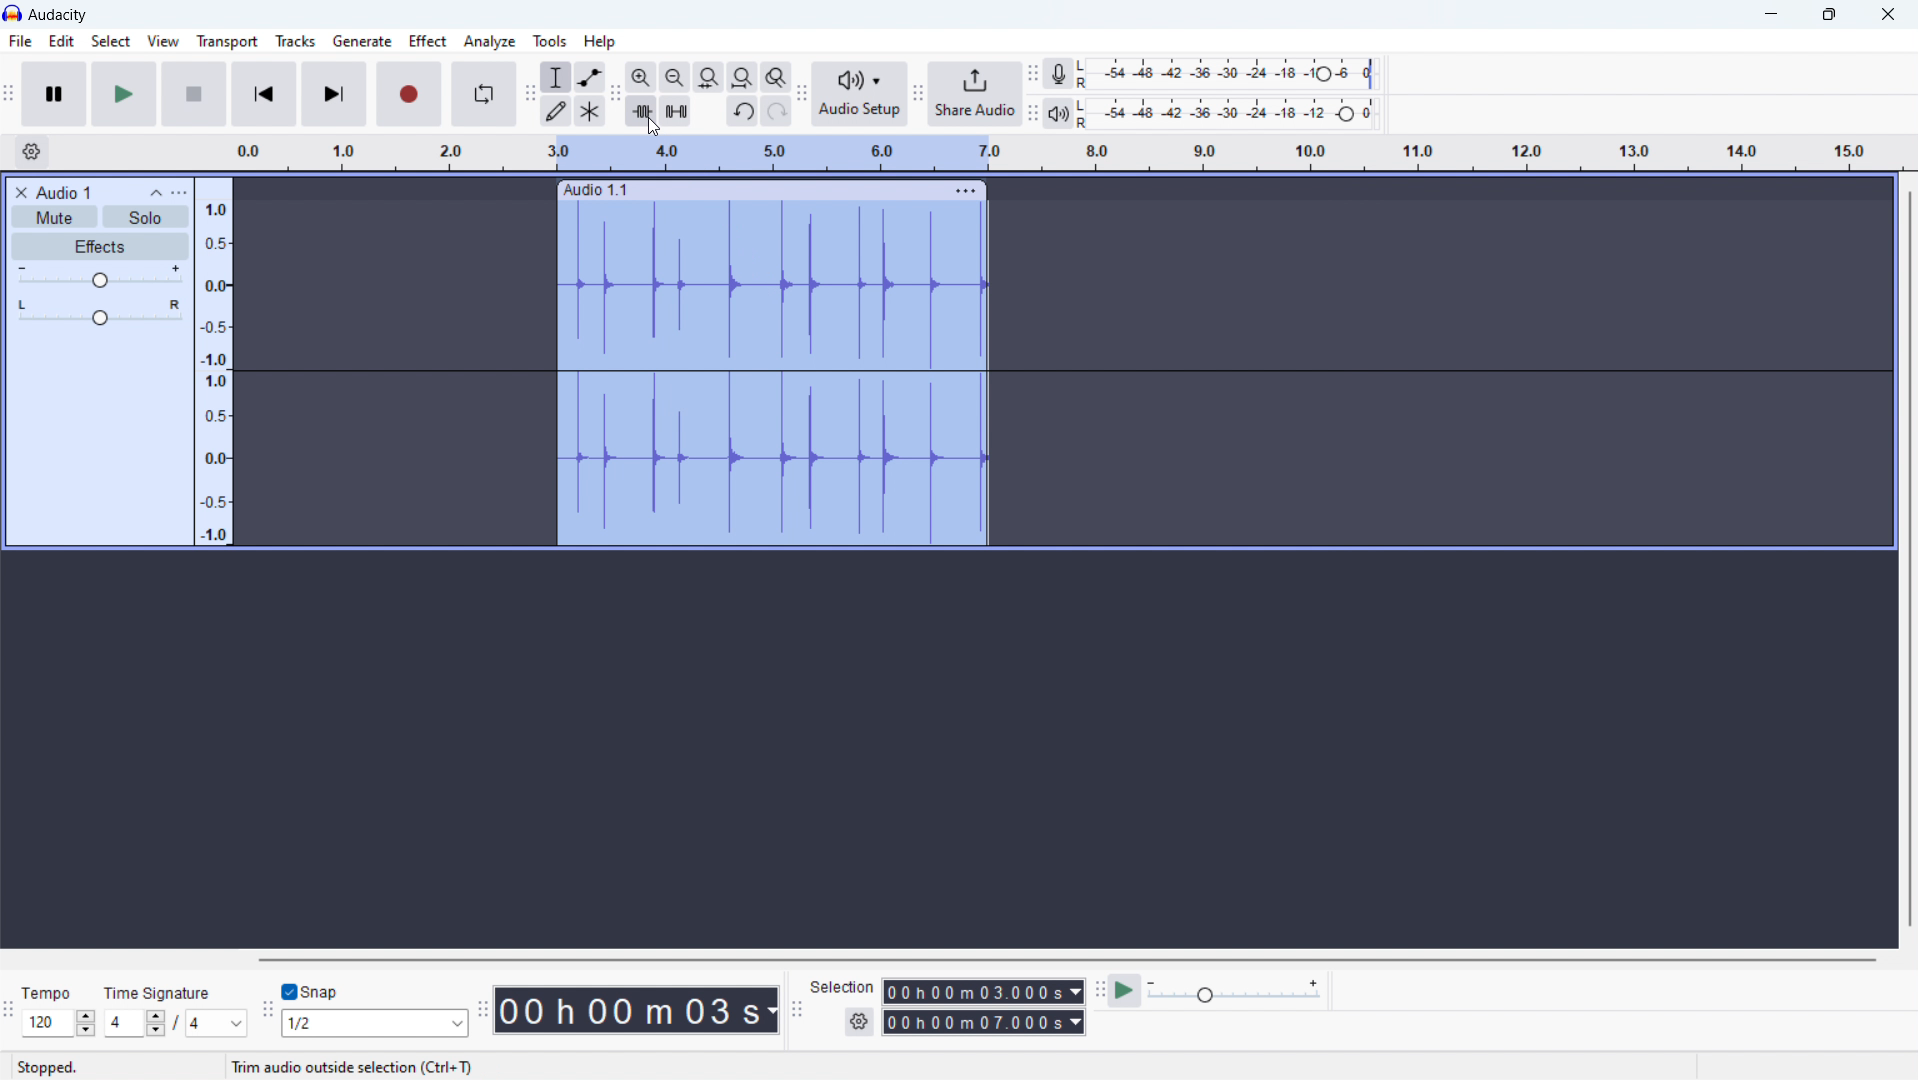  Describe the element at coordinates (1065, 73) in the screenshot. I see `recording meter` at that location.